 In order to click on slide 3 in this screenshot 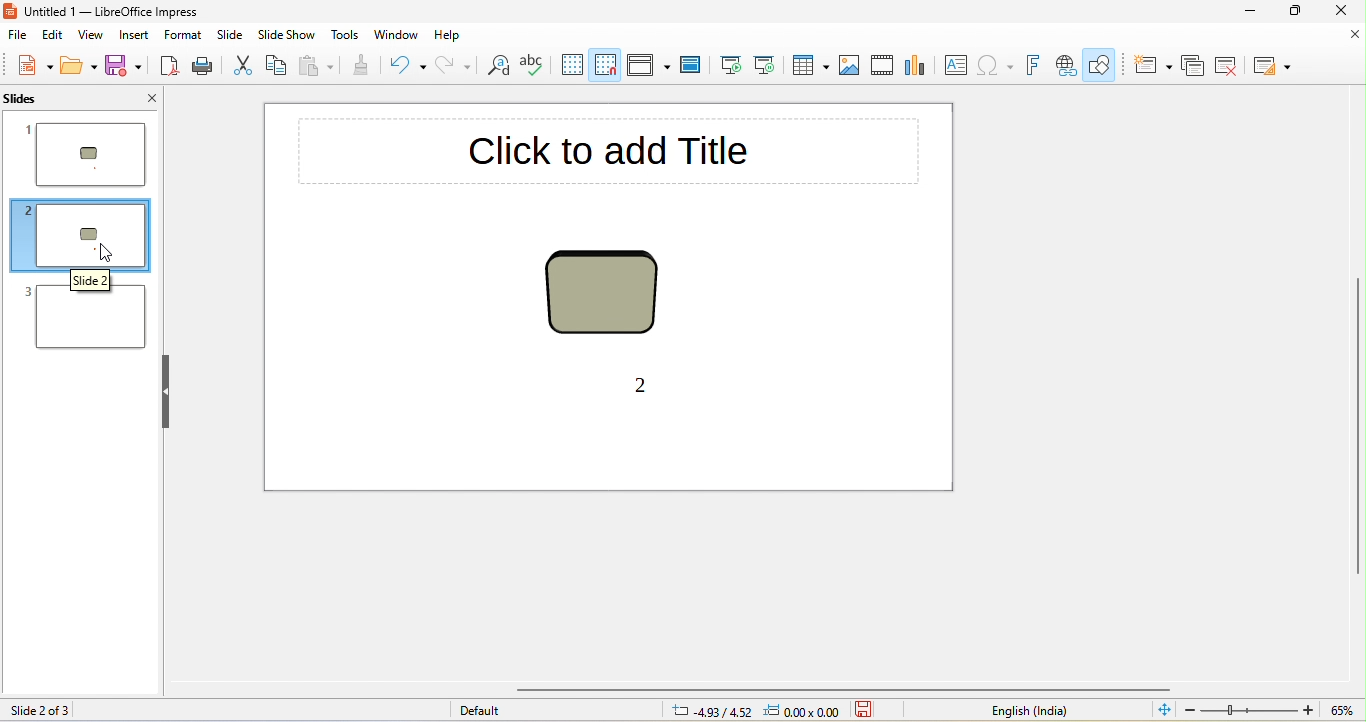, I will do `click(78, 312)`.